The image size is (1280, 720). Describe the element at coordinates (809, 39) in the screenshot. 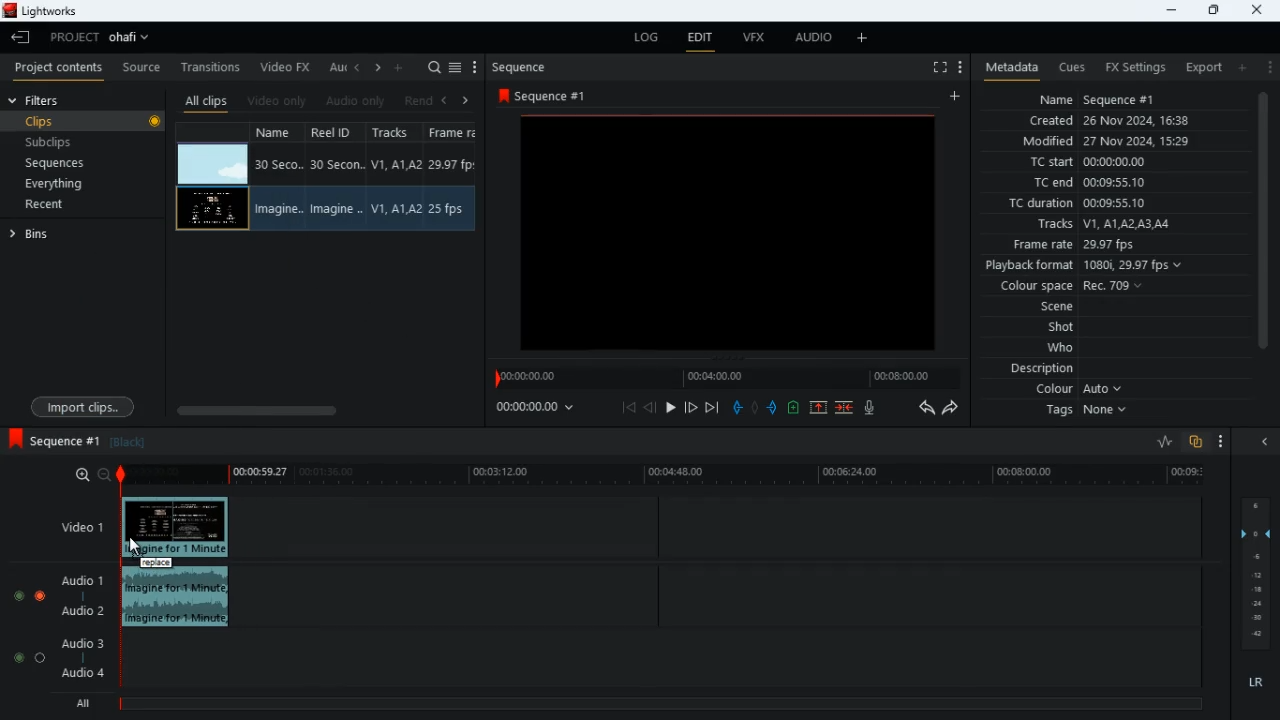

I see `audio` at that location.